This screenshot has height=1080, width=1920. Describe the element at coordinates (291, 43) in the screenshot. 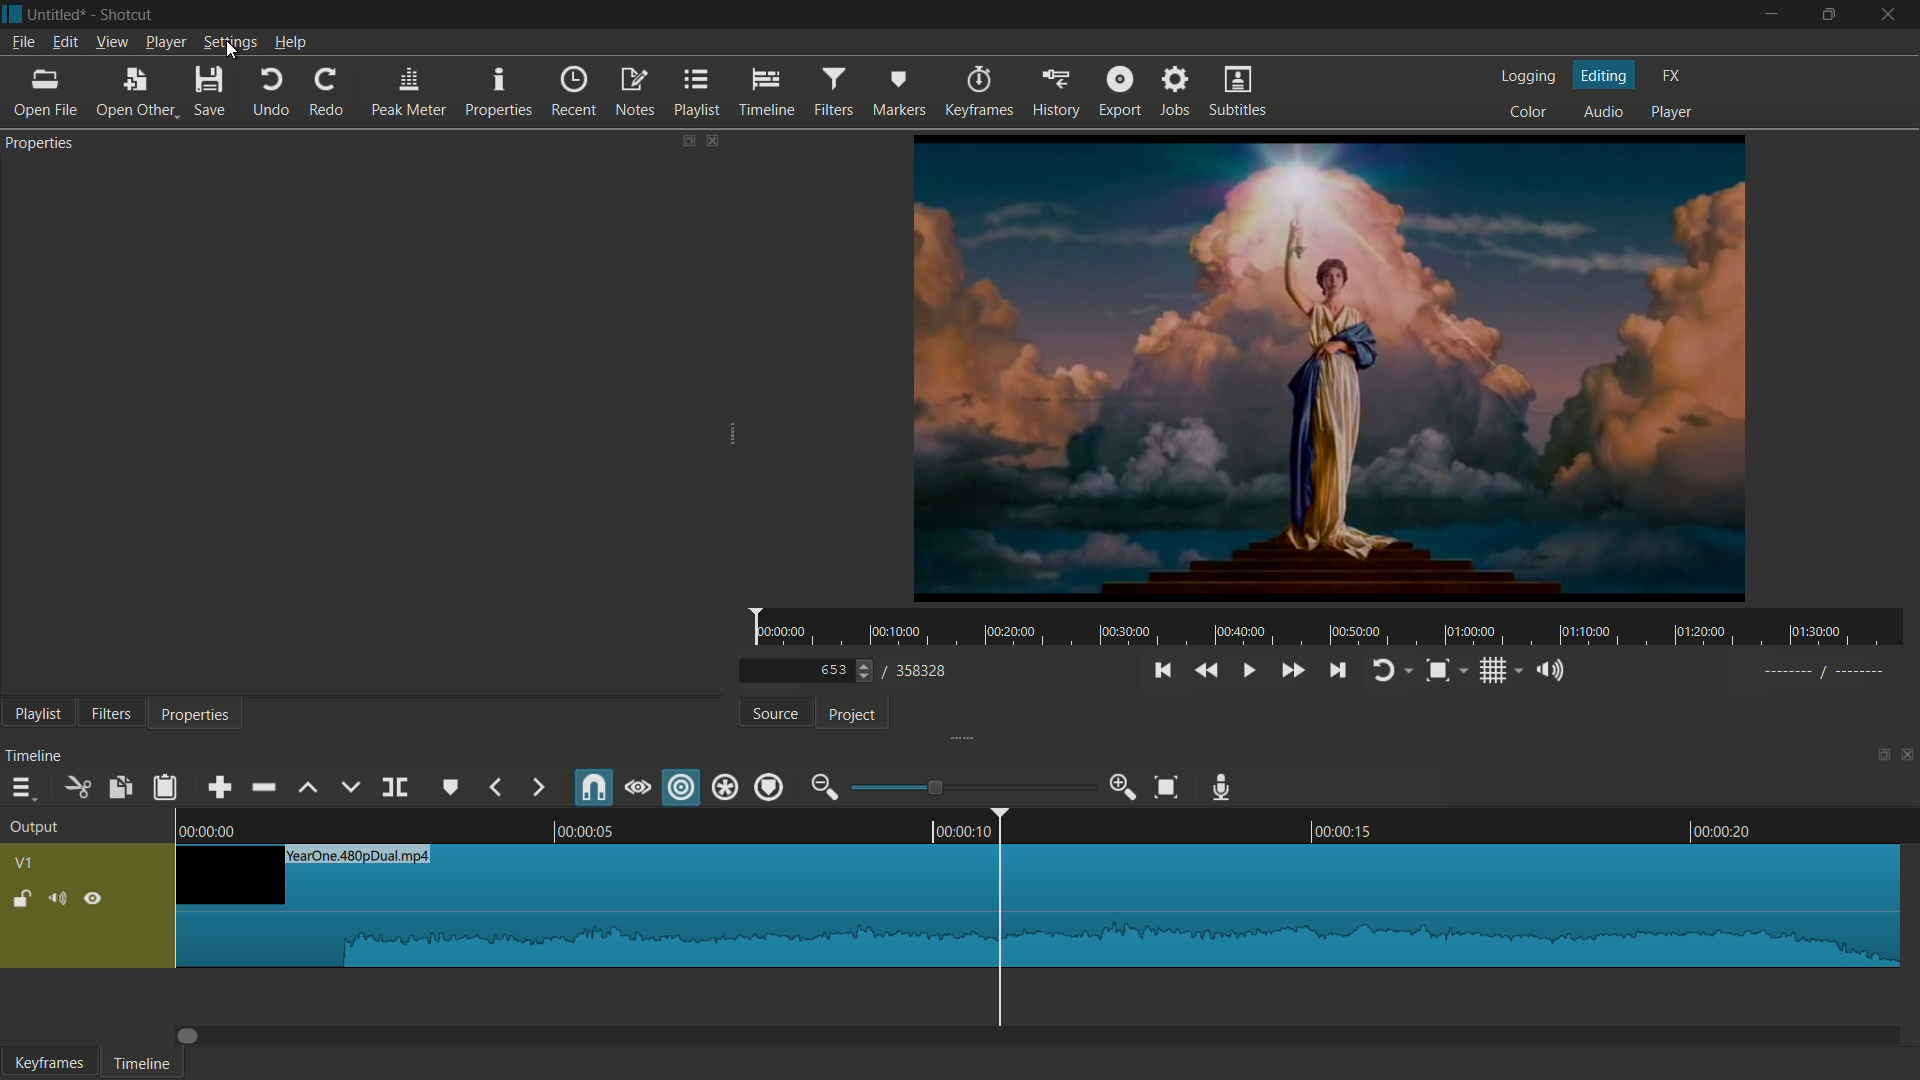

I see `help menu` at that location.